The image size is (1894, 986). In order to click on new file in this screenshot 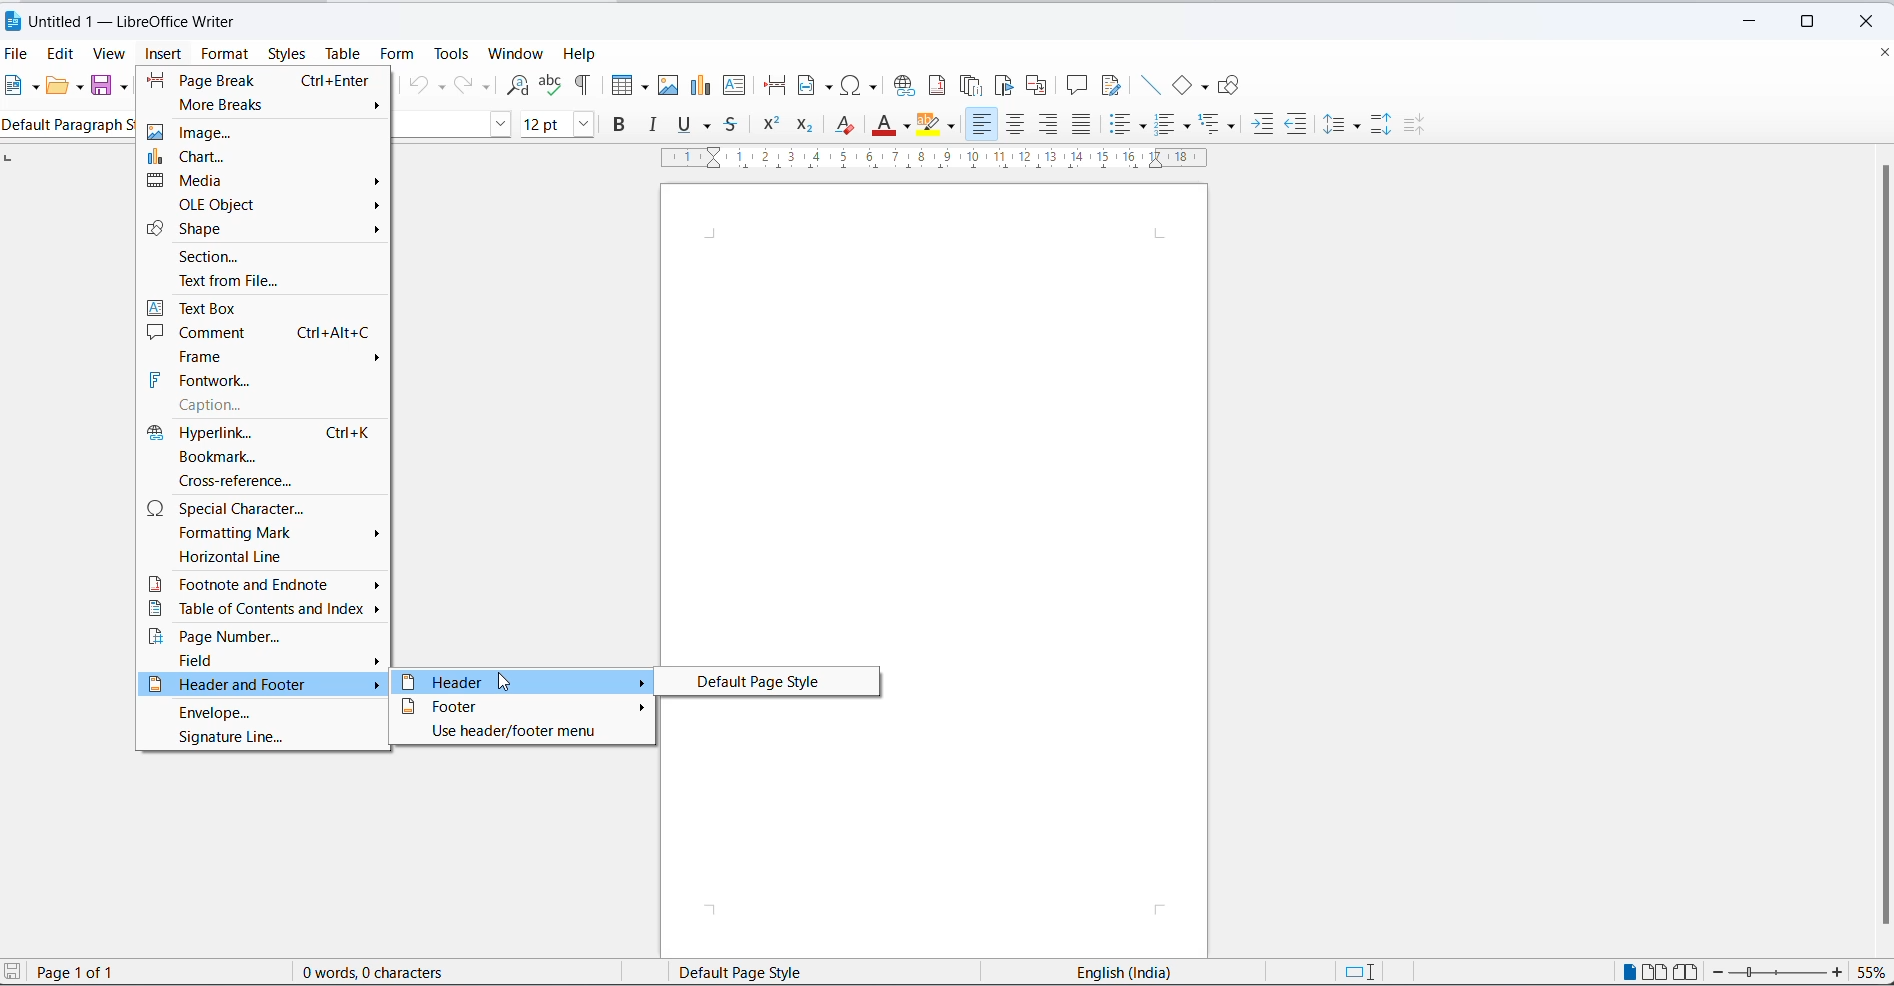, I will do `click(12, 87)`.